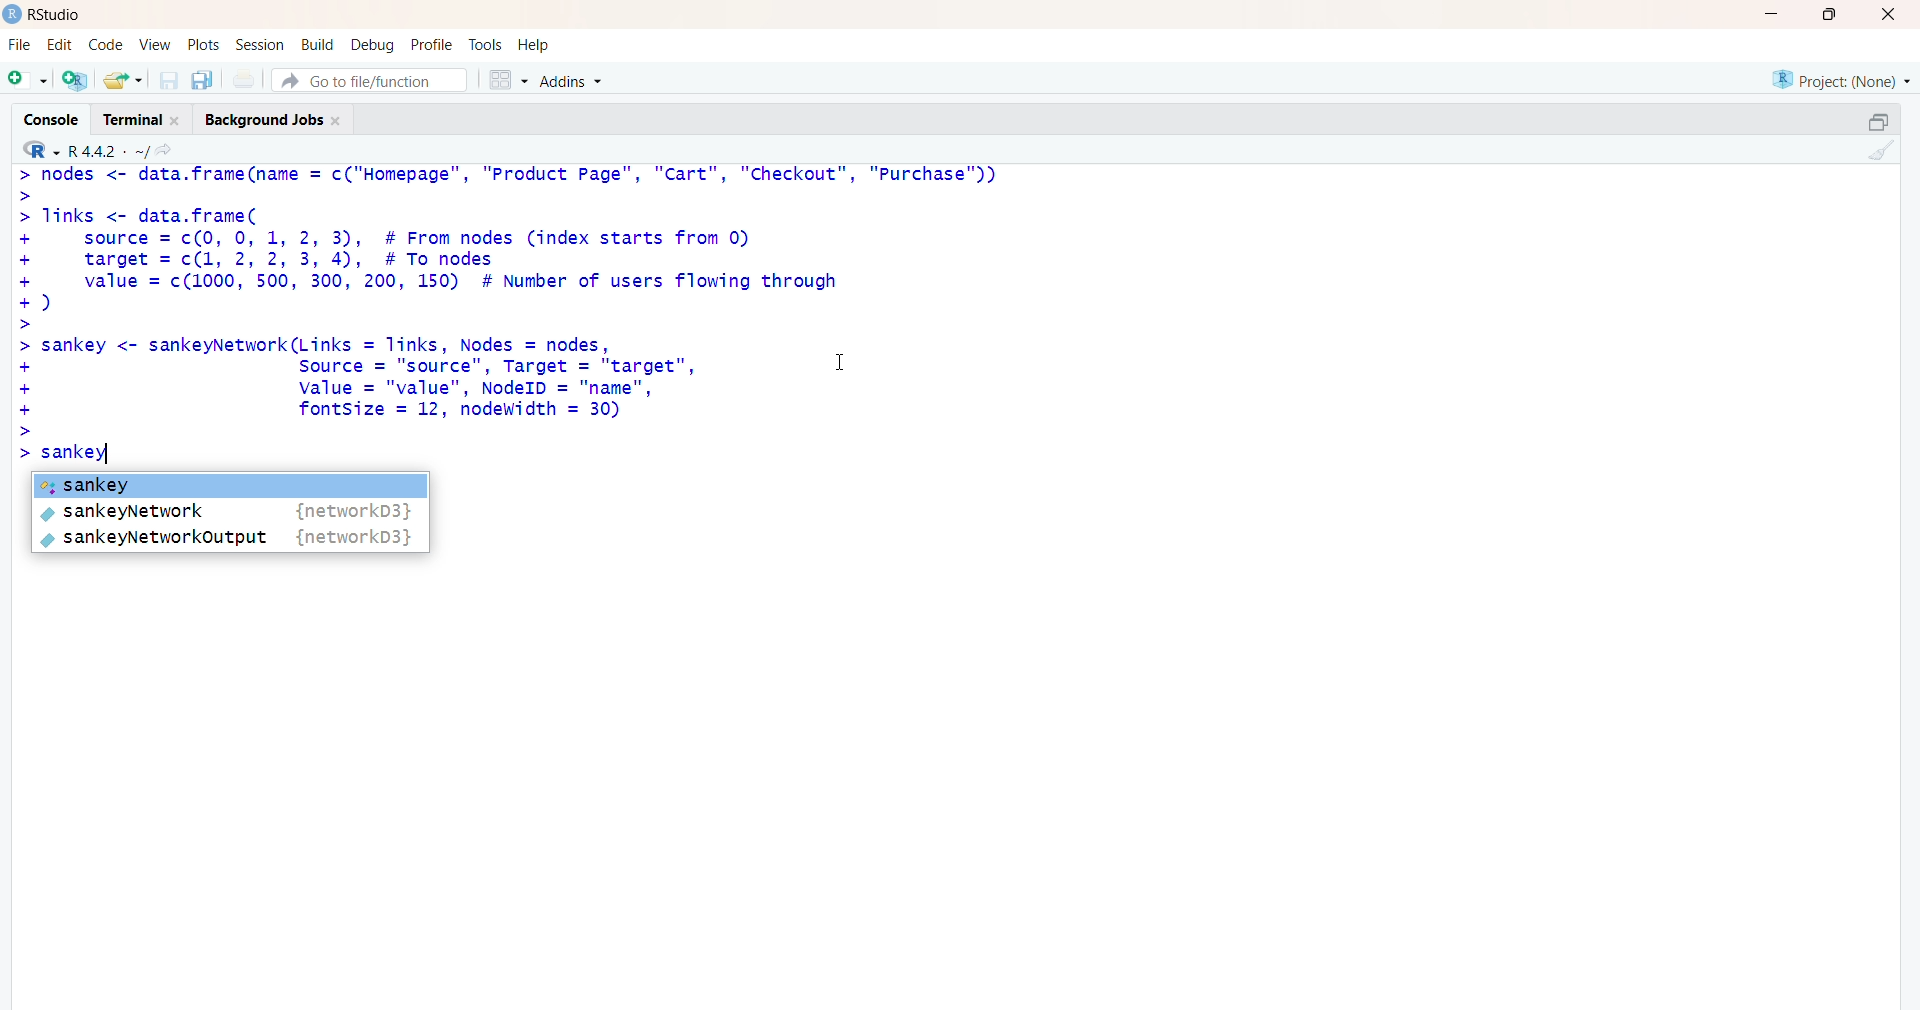  I want to click on exit, so click(1886, 17).